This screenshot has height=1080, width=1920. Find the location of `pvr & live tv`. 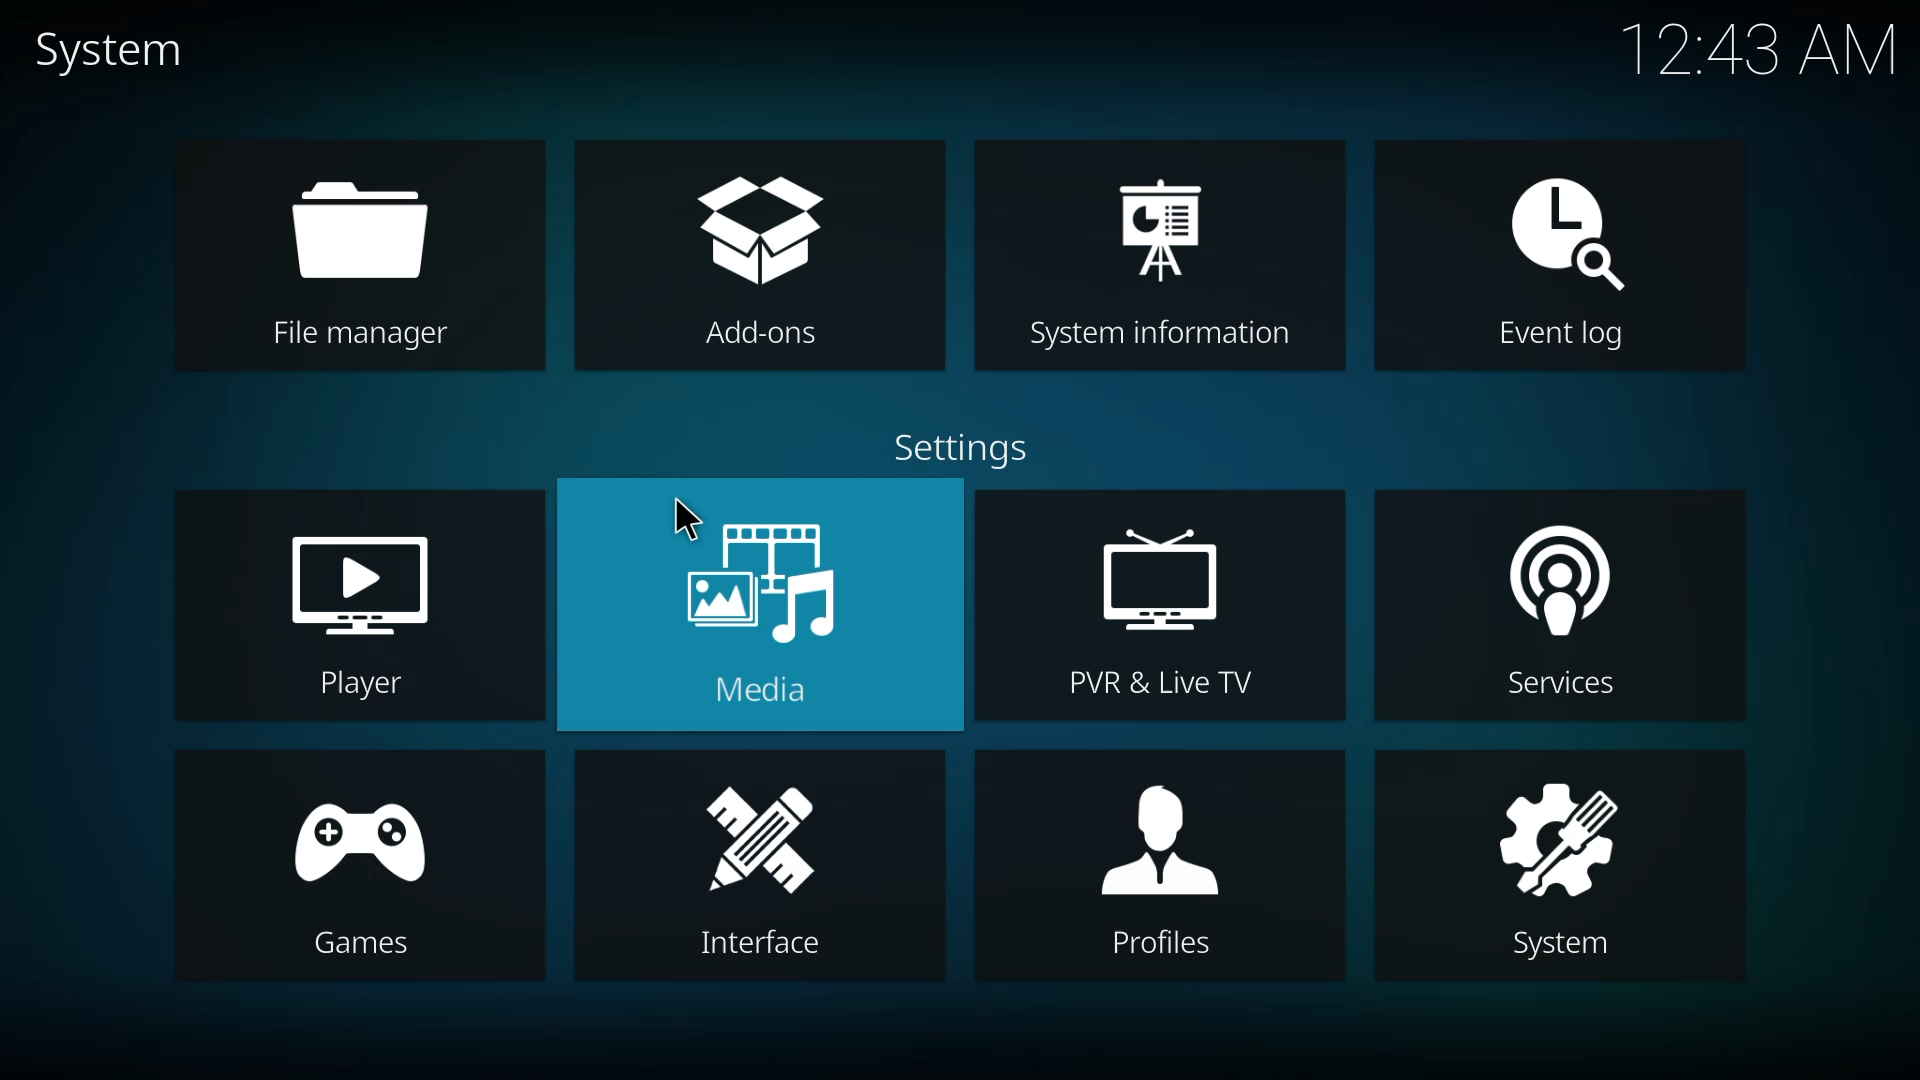

pvr & live tv is located at coordinates (1173, 602).